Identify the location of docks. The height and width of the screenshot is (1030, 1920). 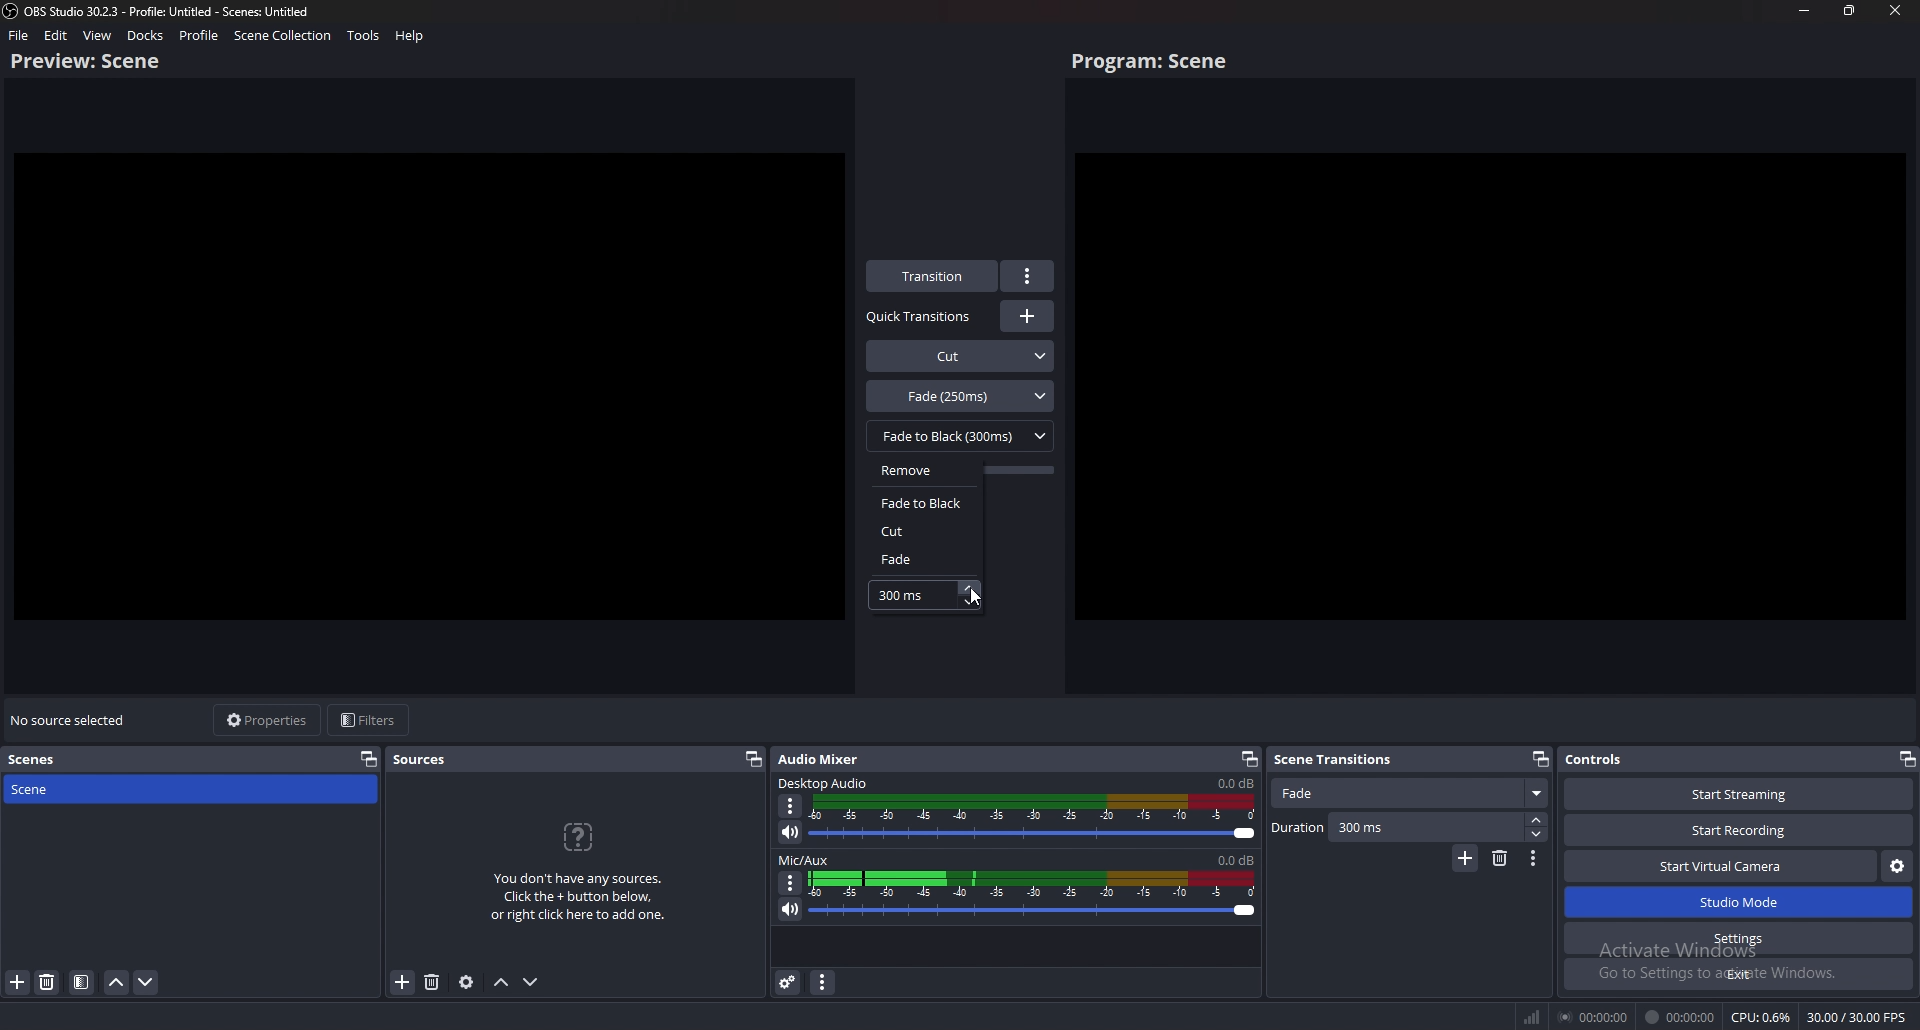
(145, 35).